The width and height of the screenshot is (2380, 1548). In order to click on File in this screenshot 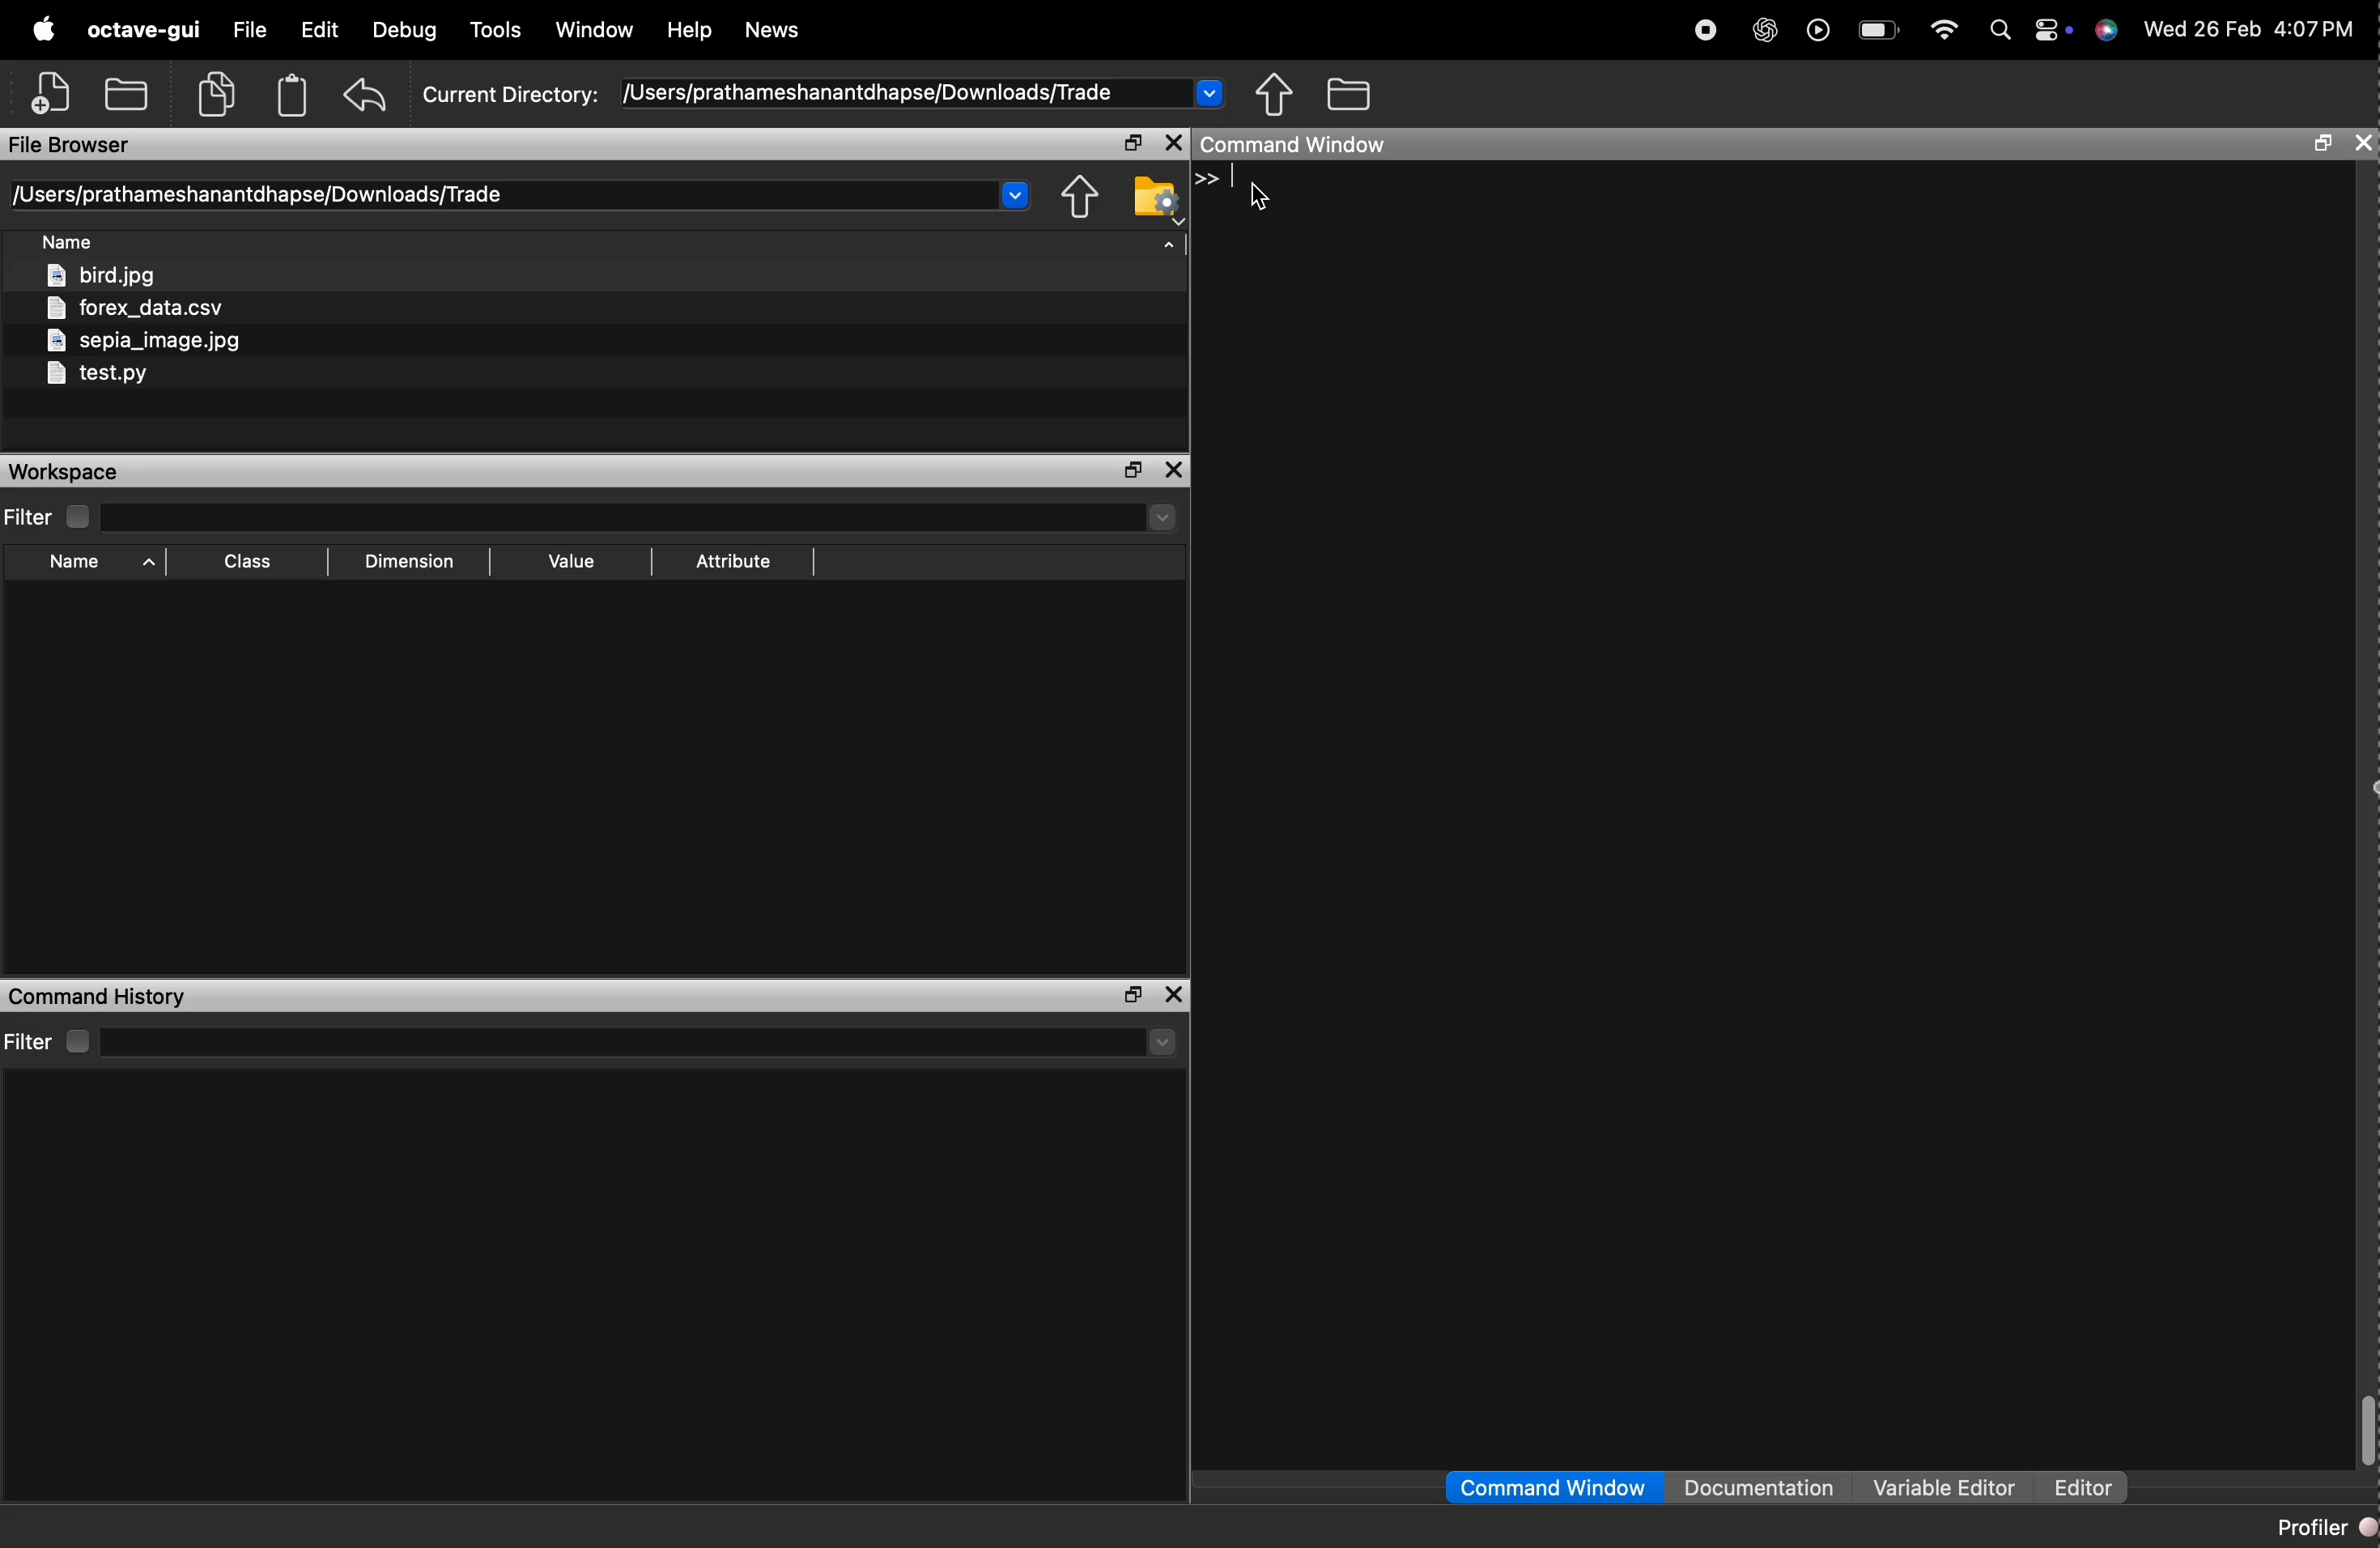, I will do `click(252, 31)`.